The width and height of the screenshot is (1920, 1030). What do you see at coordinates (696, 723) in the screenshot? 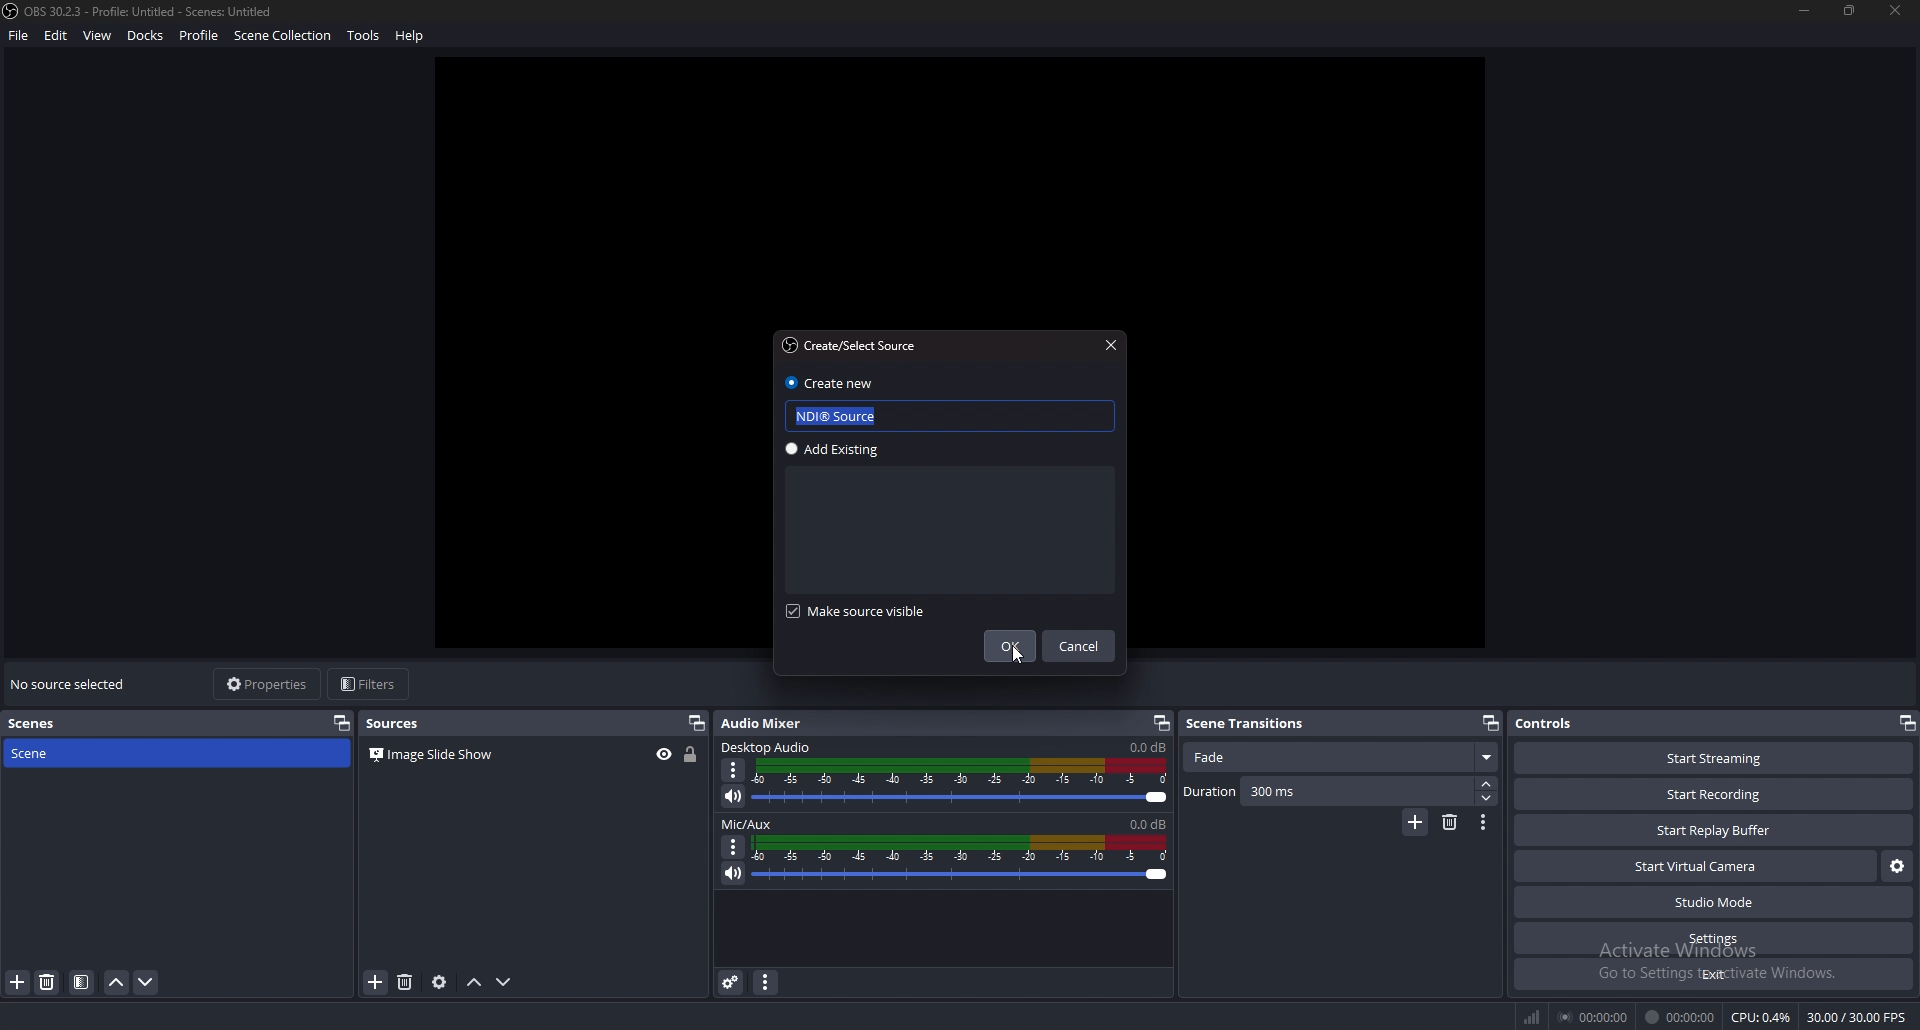
I see `pop out` at bounding box center [696, 723].